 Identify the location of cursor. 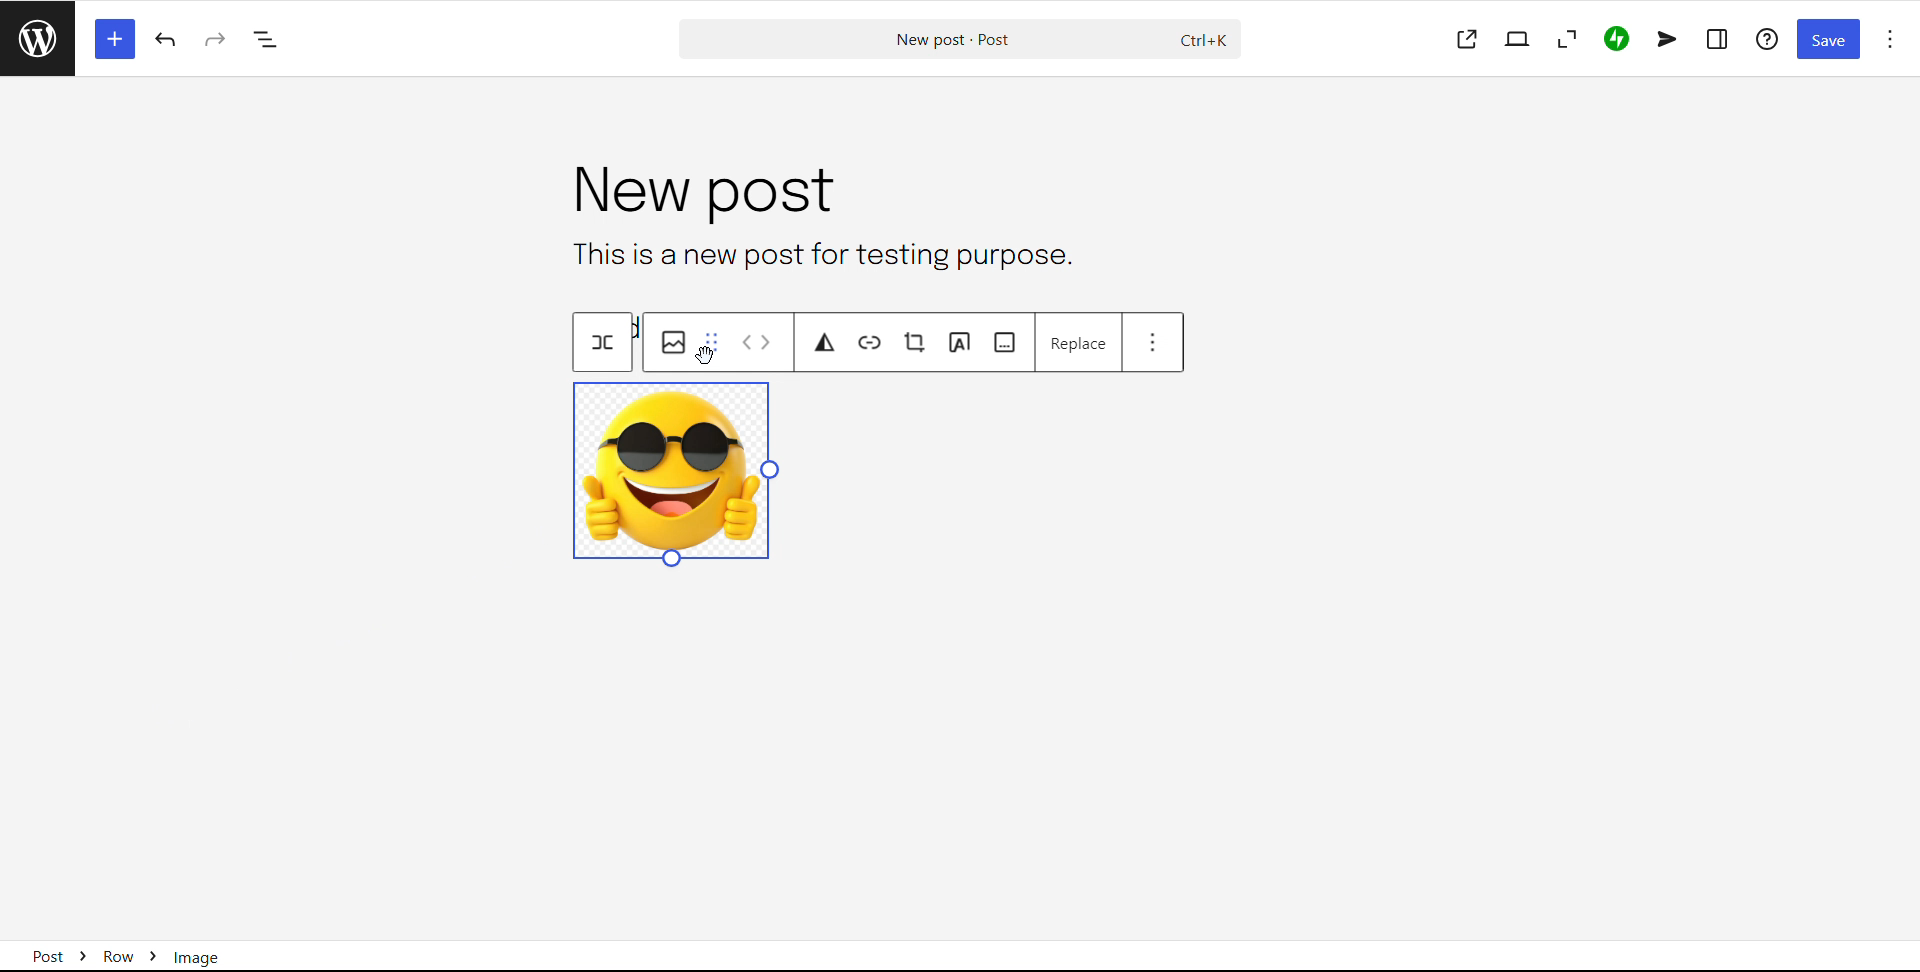
(705, 355).